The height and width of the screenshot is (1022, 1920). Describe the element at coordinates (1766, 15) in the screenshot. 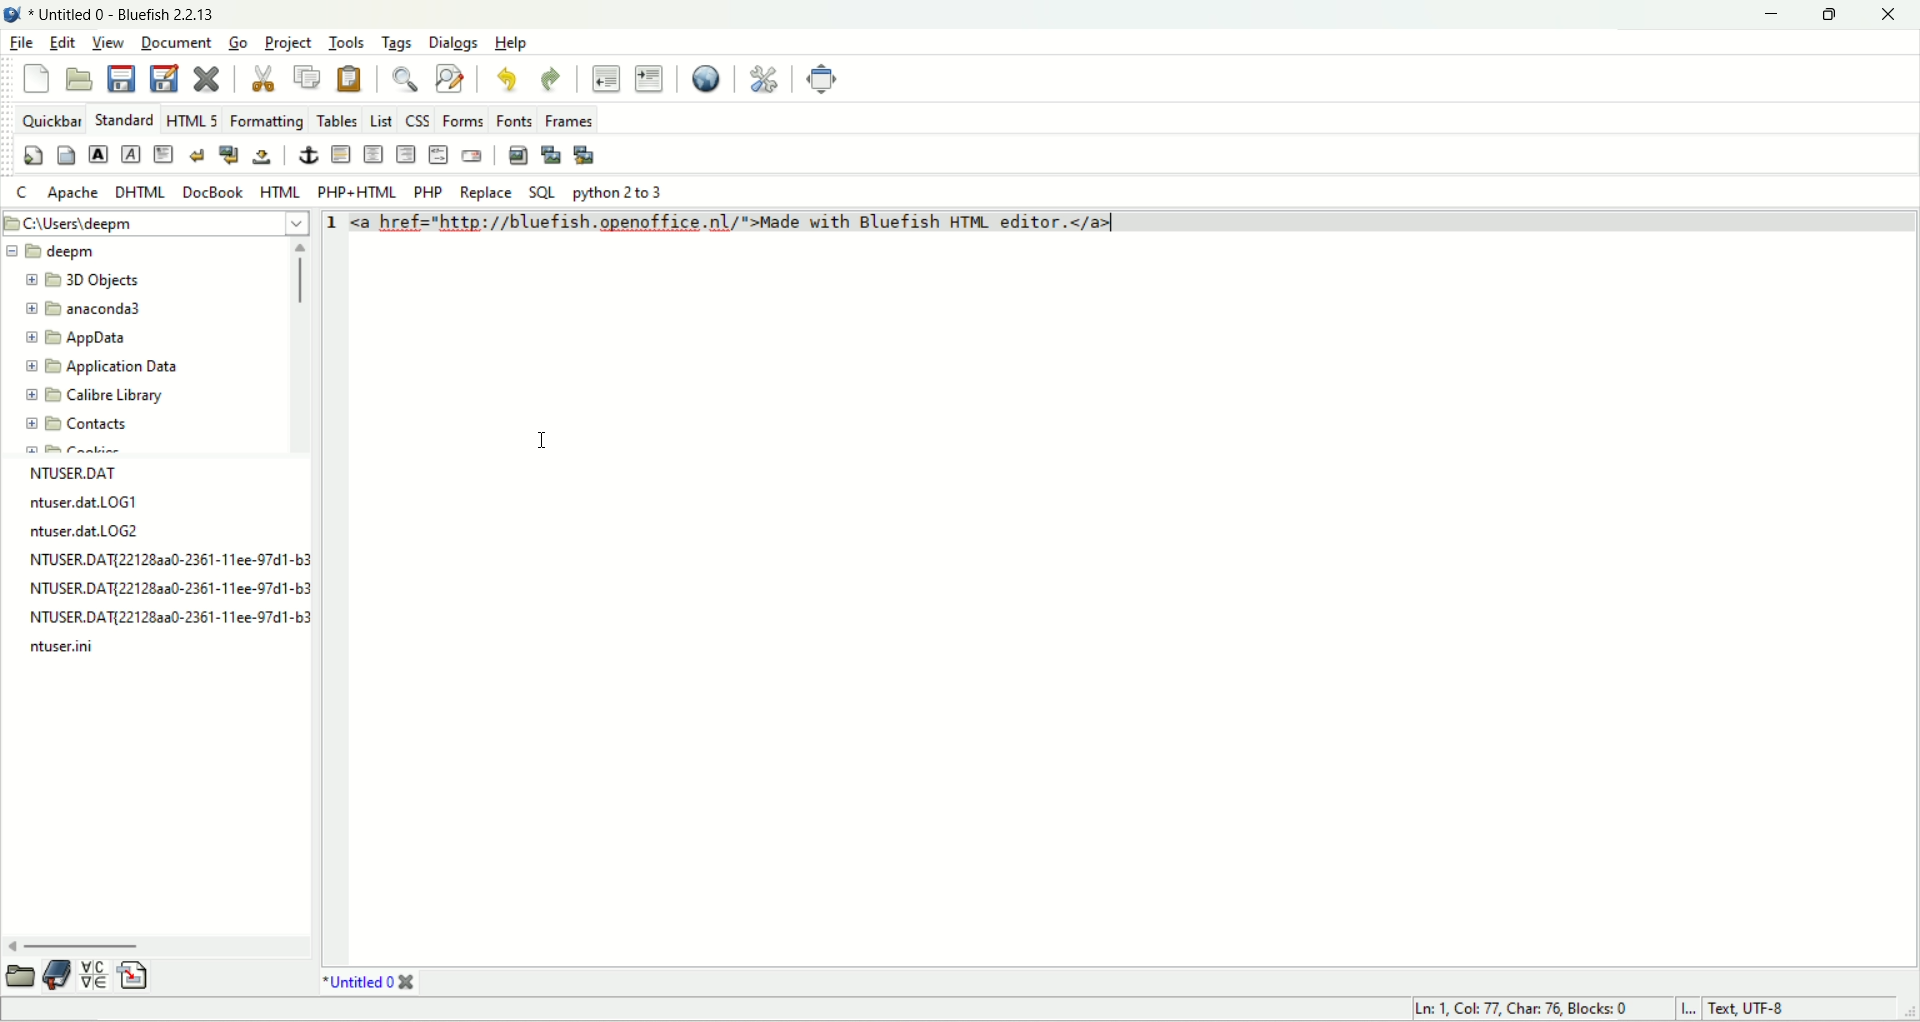

I see `minimize` at that location.